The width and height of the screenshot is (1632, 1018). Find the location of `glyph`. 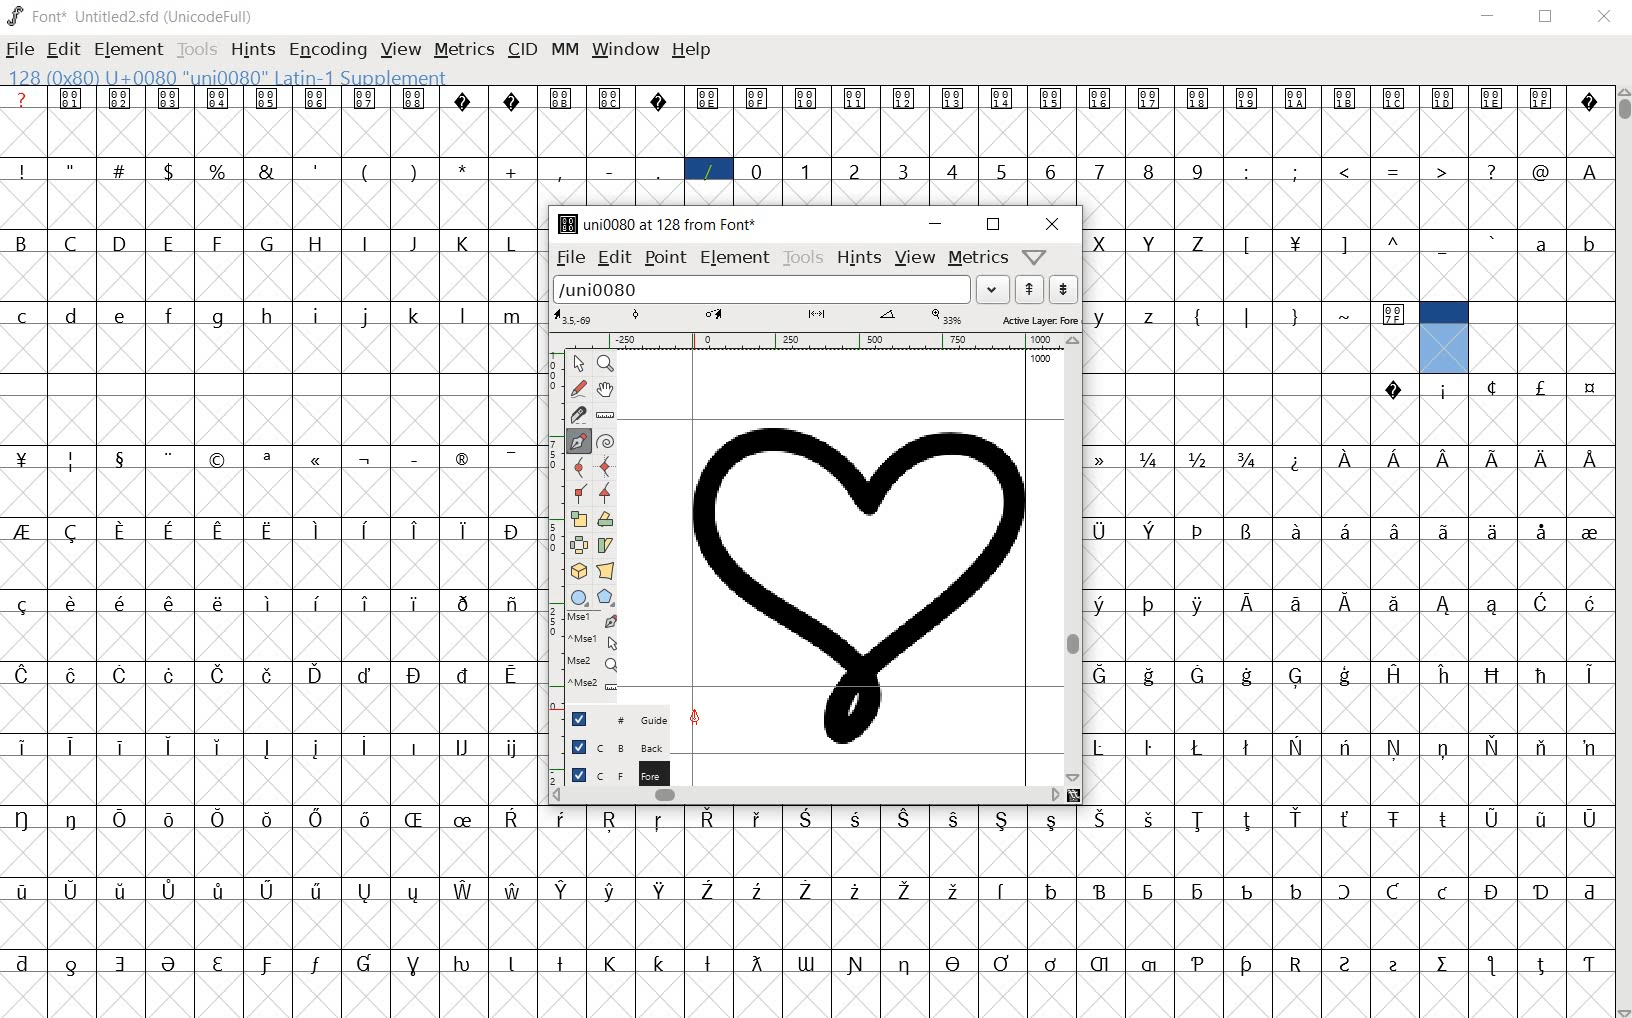

glyph is located at coordinates (1347, 316).